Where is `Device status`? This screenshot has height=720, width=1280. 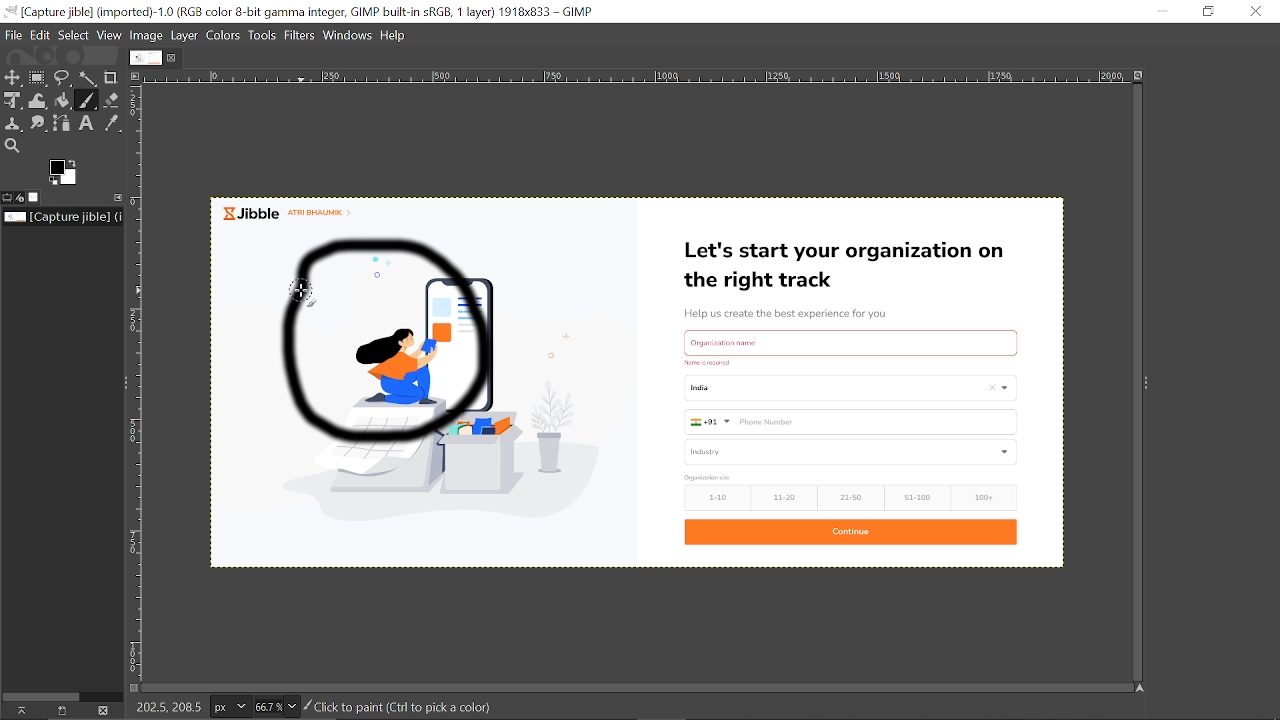
Device status is located at coordinates (22, 198).